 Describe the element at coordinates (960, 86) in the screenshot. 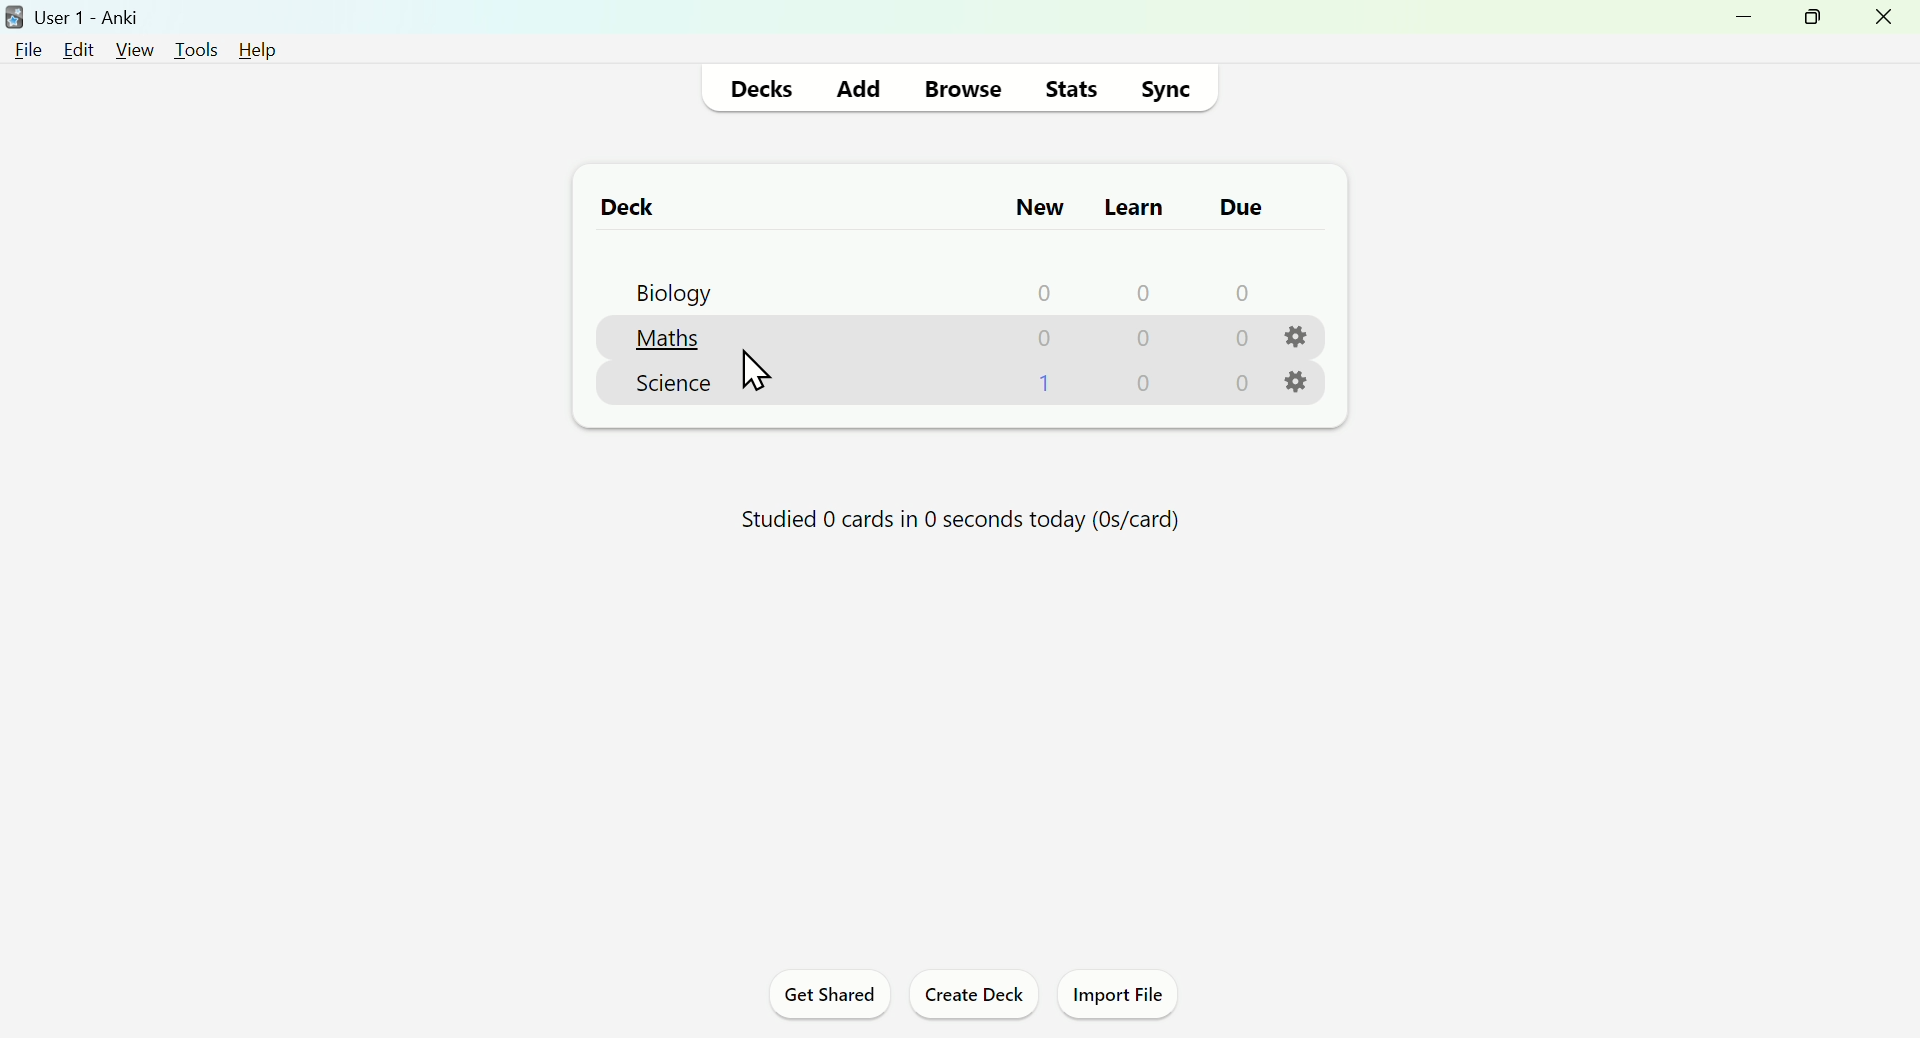

I see `Browse` at that location.